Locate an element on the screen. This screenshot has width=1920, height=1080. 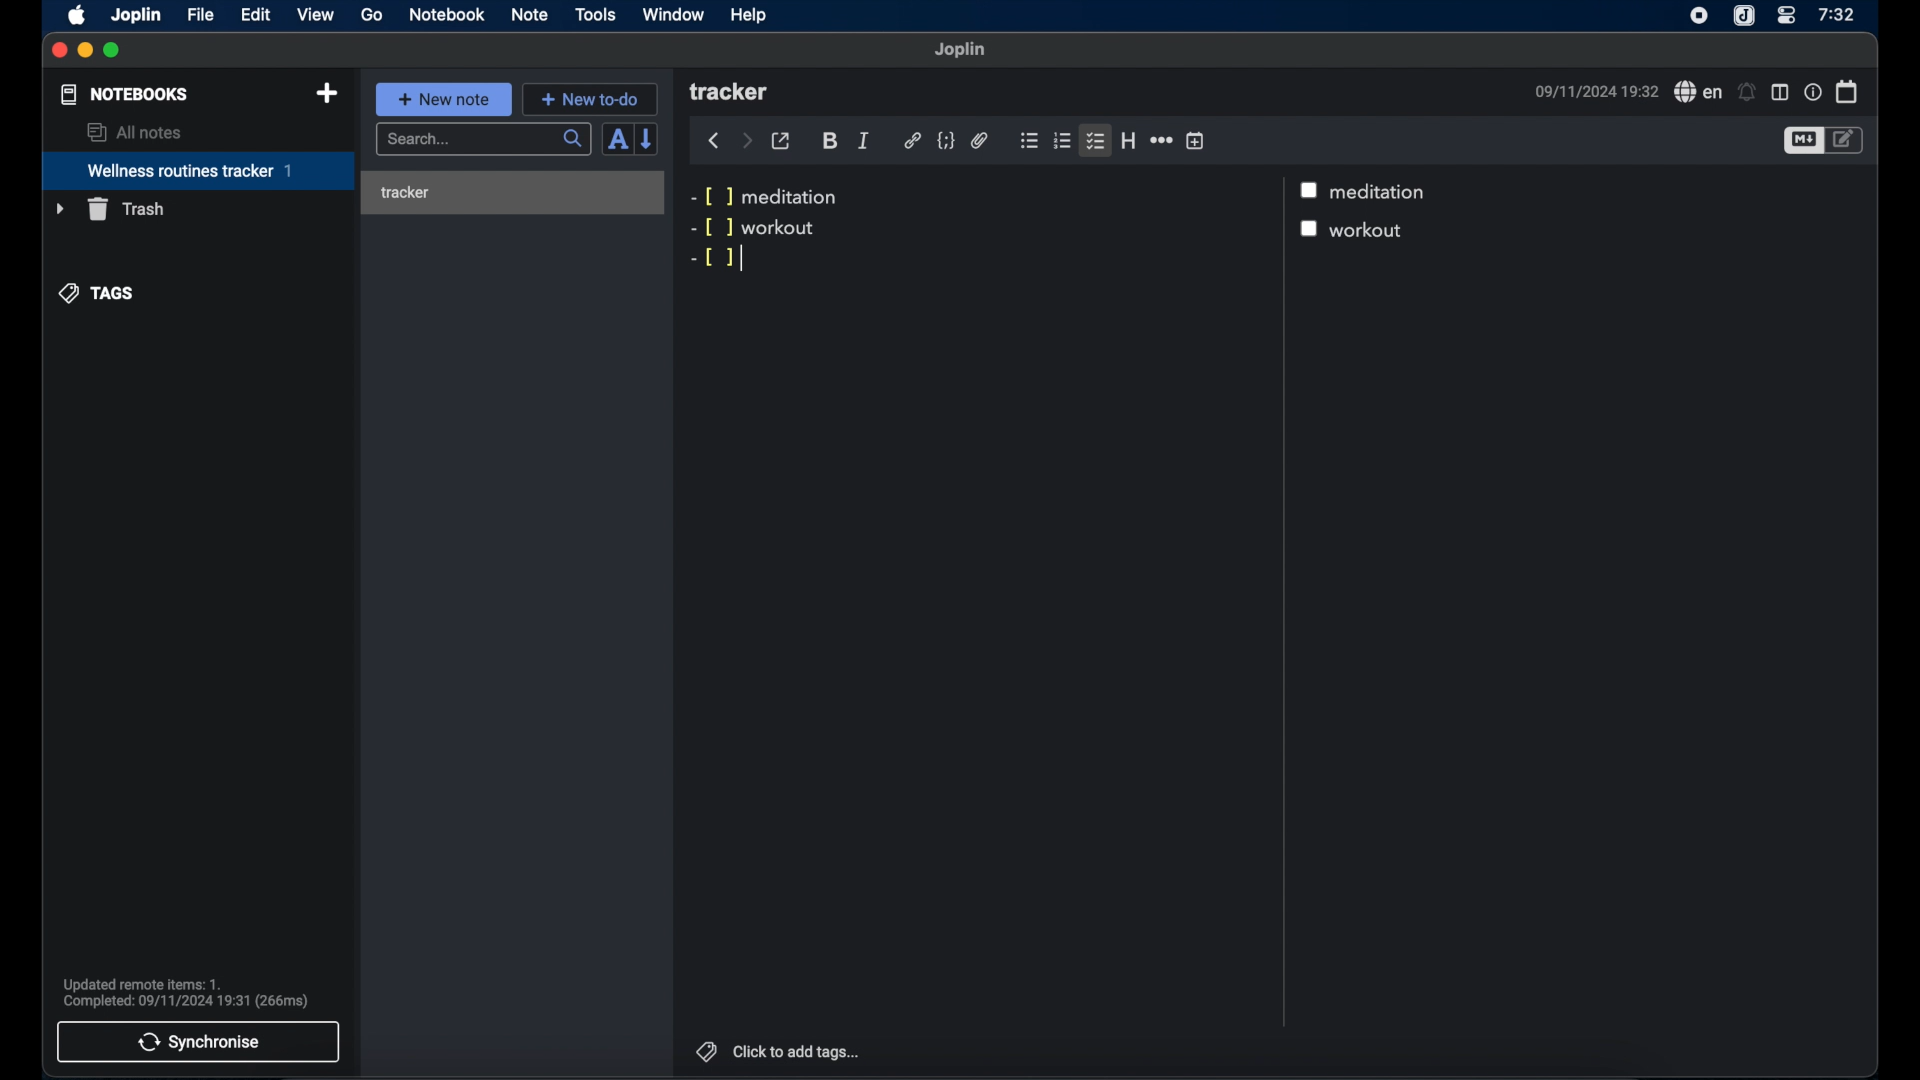
tools is located at coordinates (596, 15).